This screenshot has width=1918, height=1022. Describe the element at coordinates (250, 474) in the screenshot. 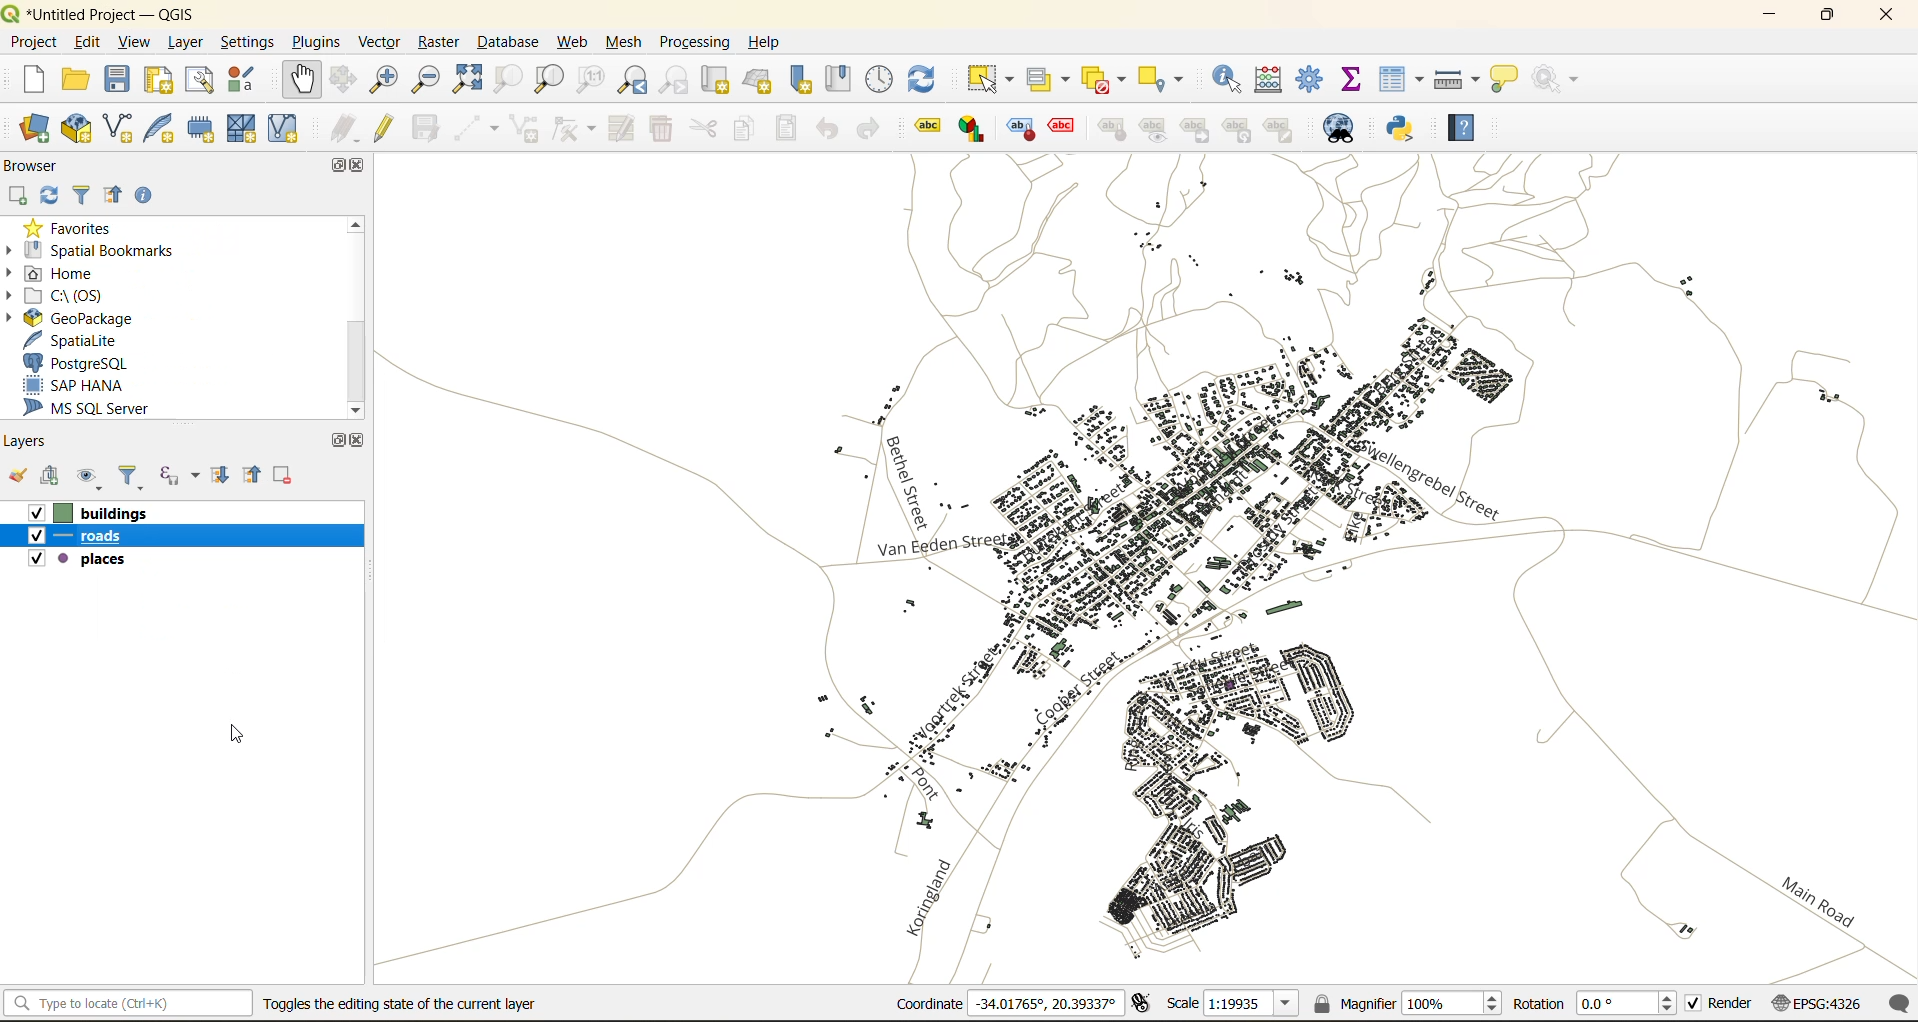

I see `collapse all` at that location.